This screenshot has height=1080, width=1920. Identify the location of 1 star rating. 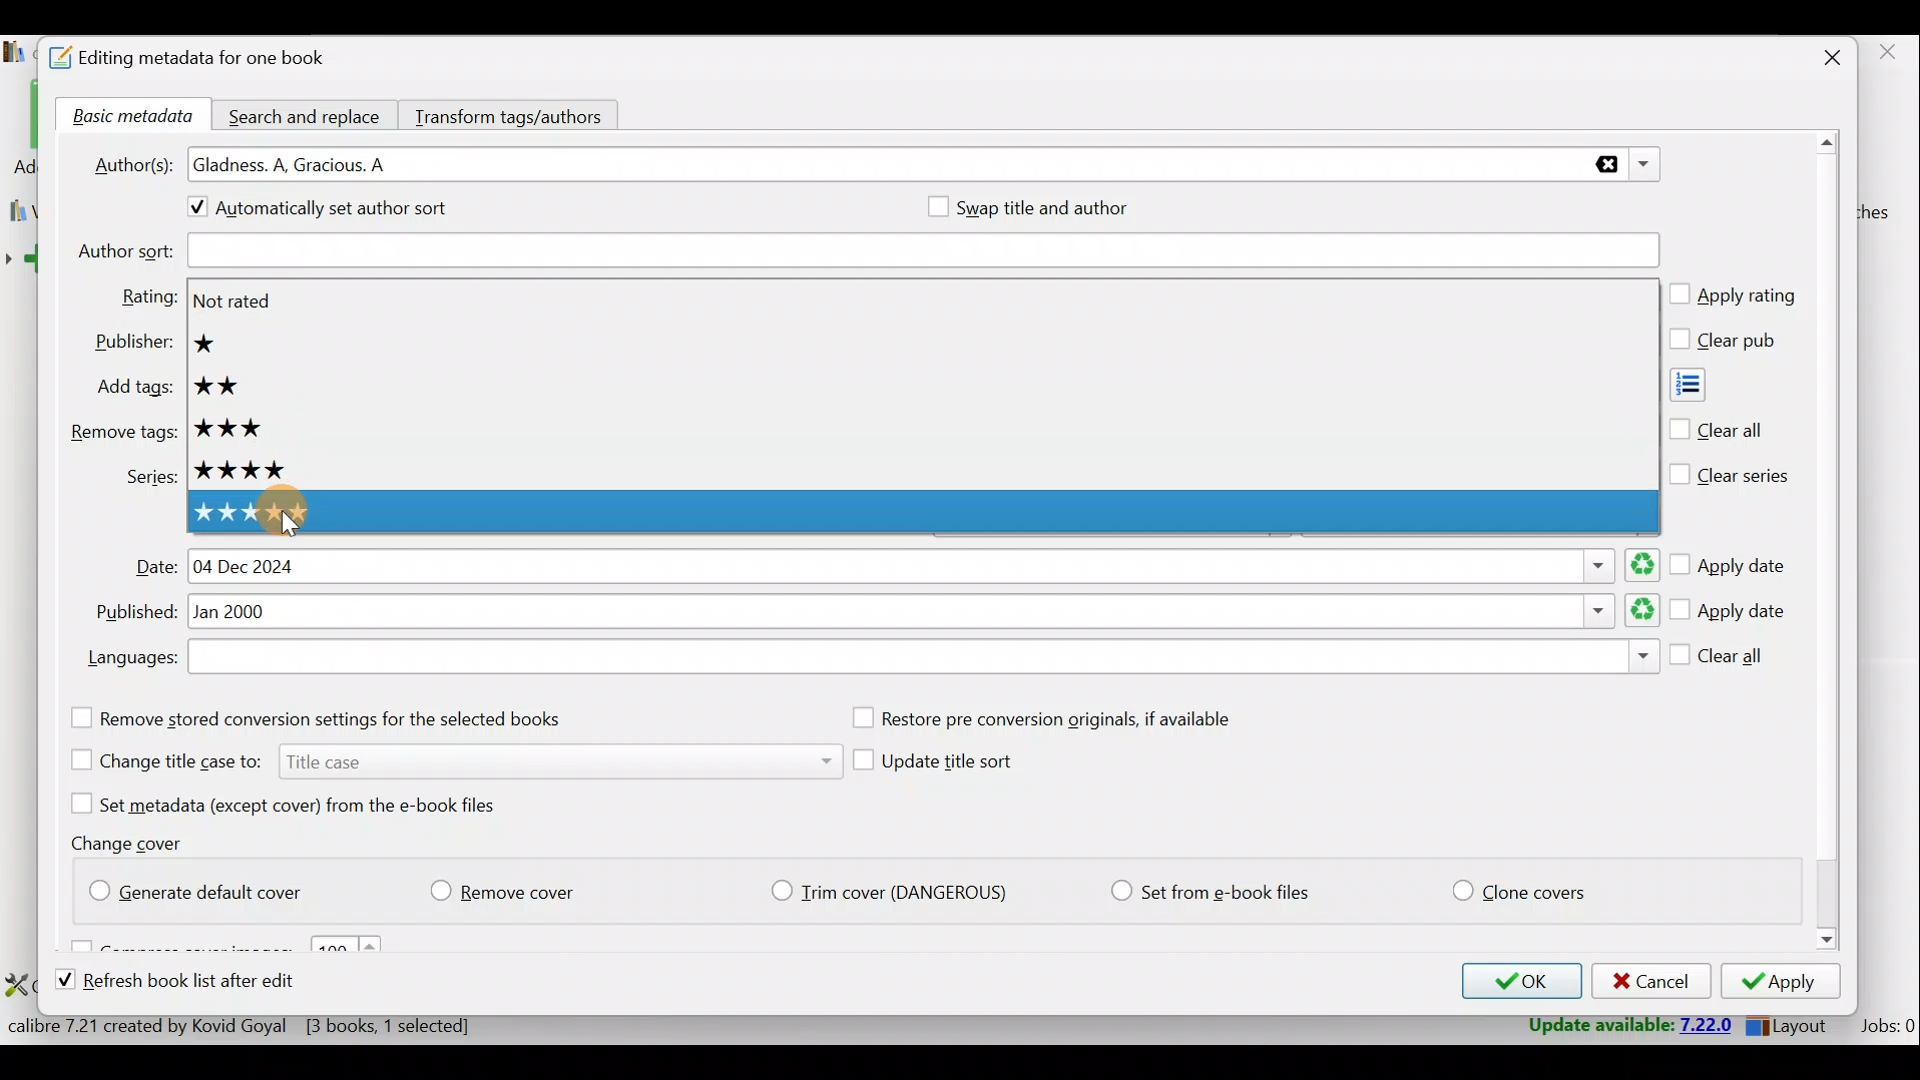
(216, 345).